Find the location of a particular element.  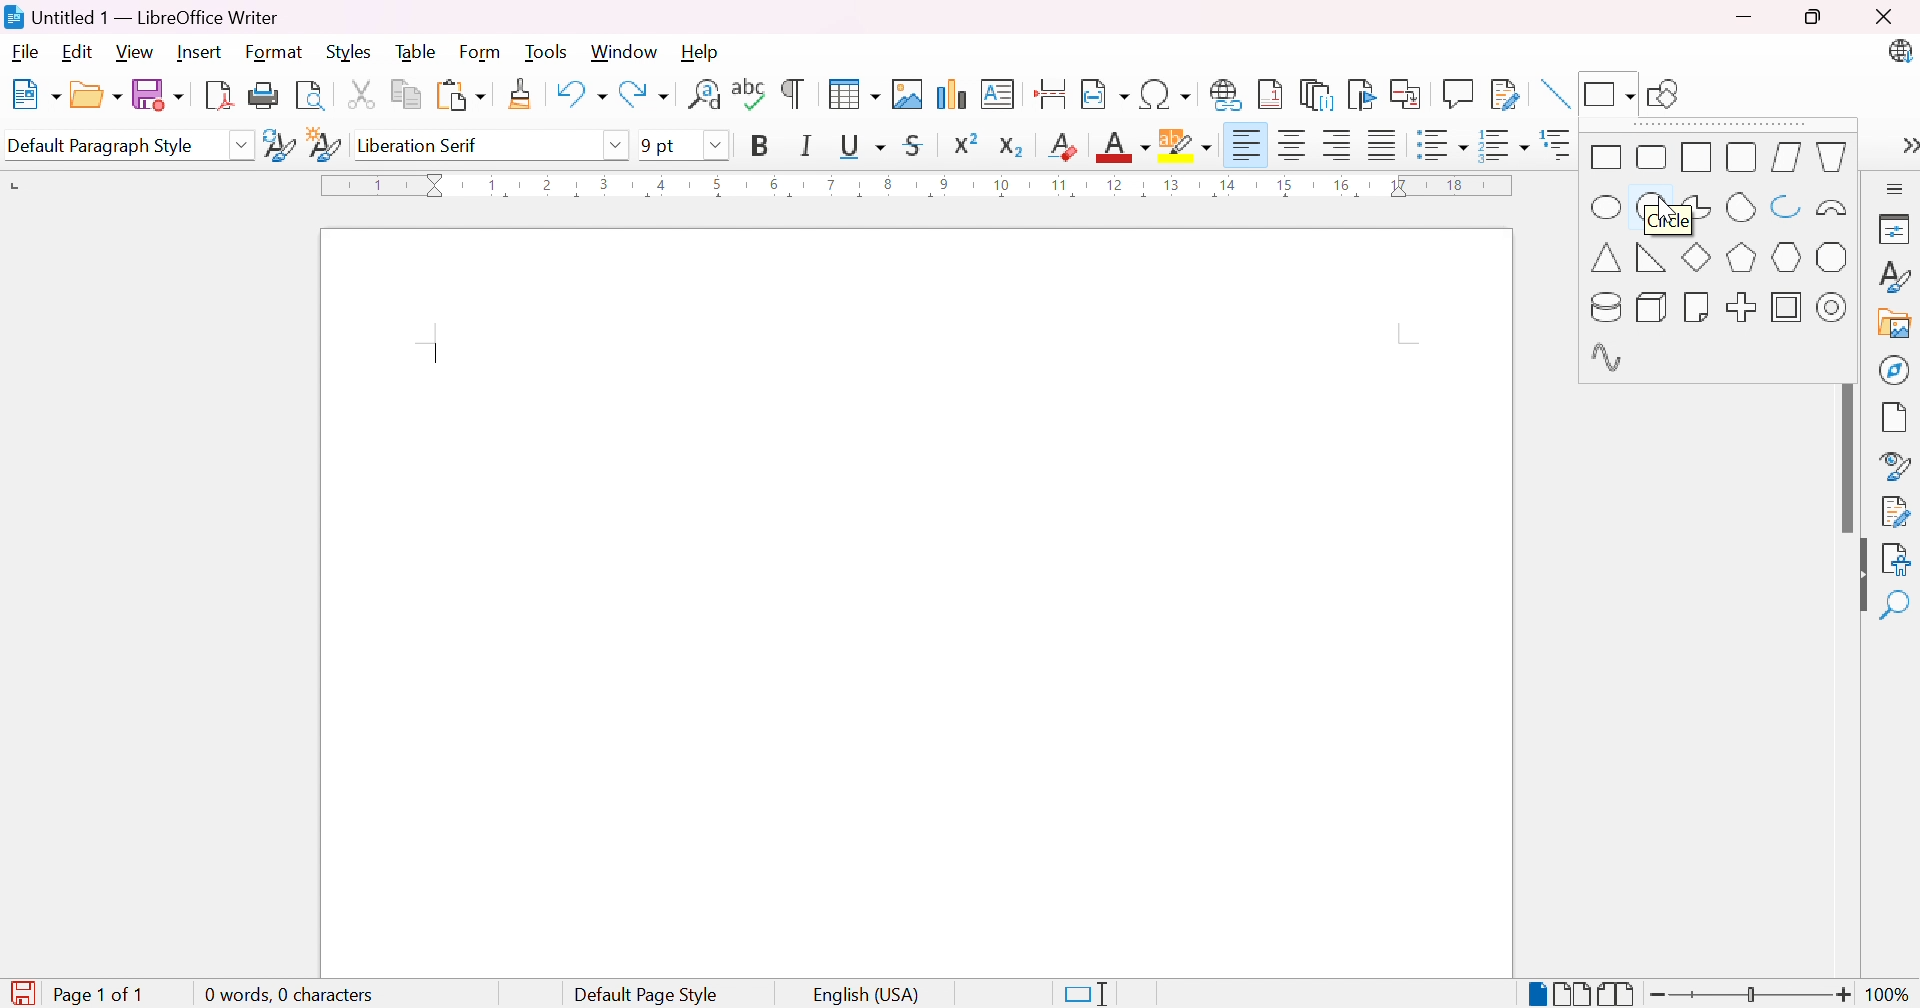

Trapezoid is located at coordinates (1835, 157).